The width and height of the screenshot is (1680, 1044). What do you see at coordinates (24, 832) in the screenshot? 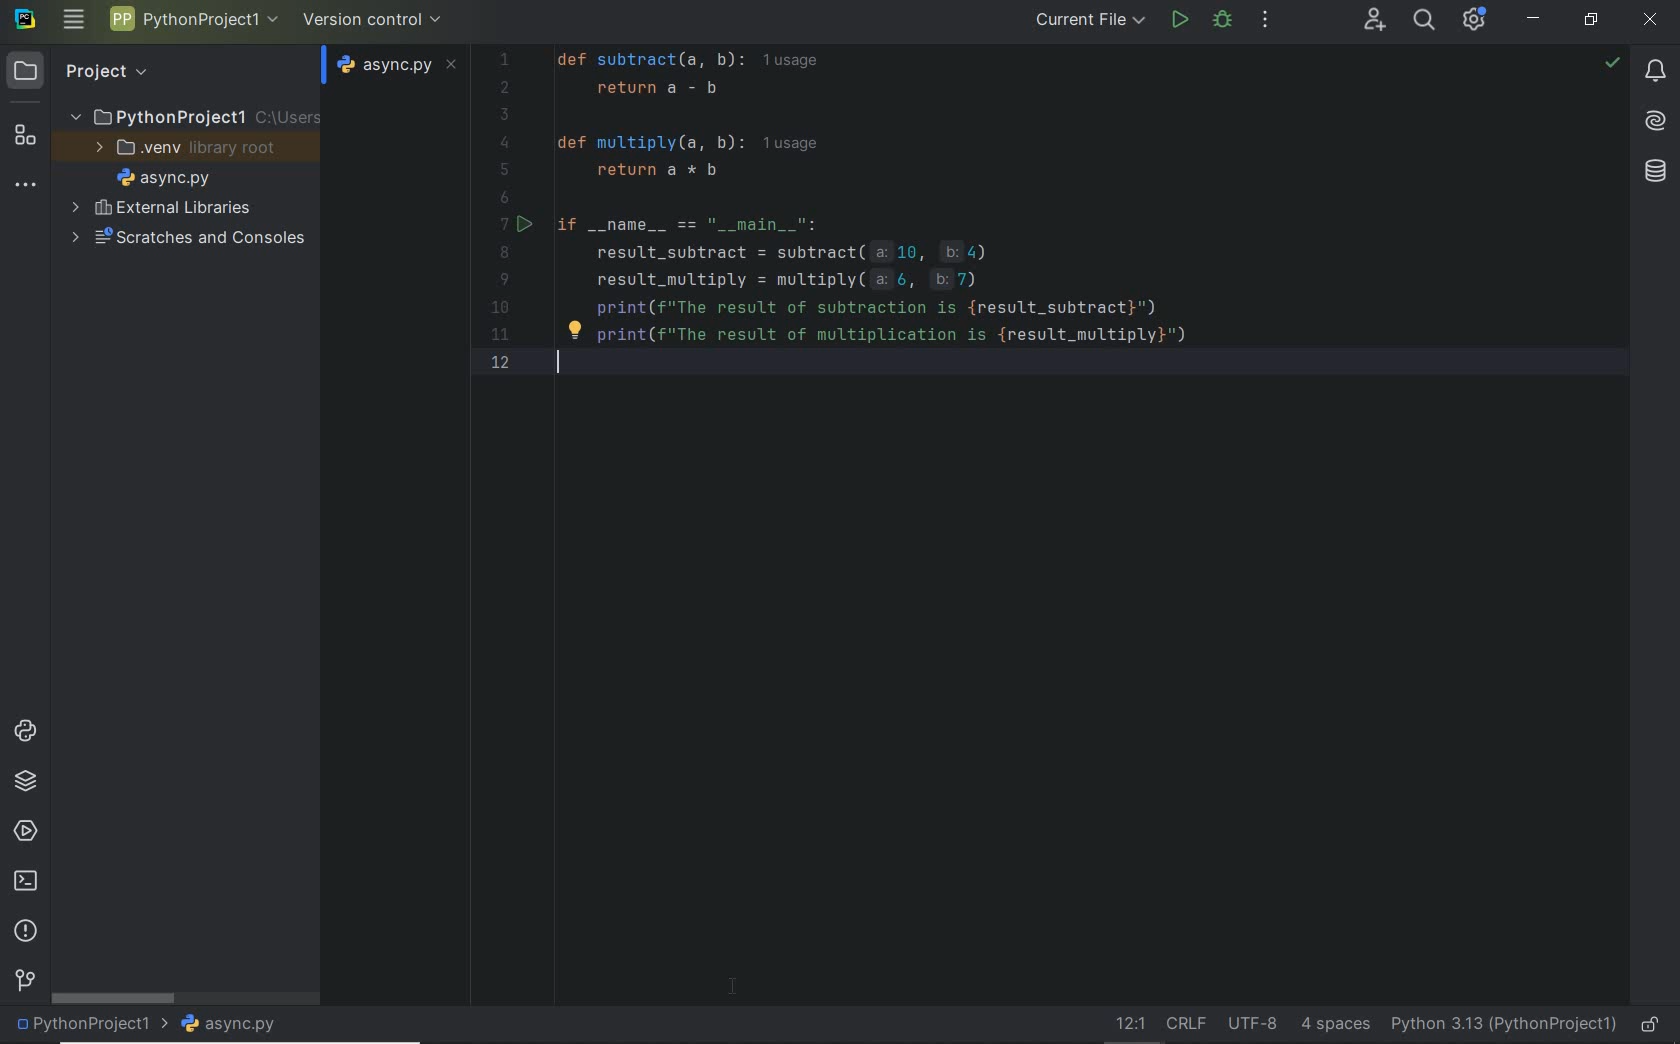
I see `services` at bounding box center [24, 832].